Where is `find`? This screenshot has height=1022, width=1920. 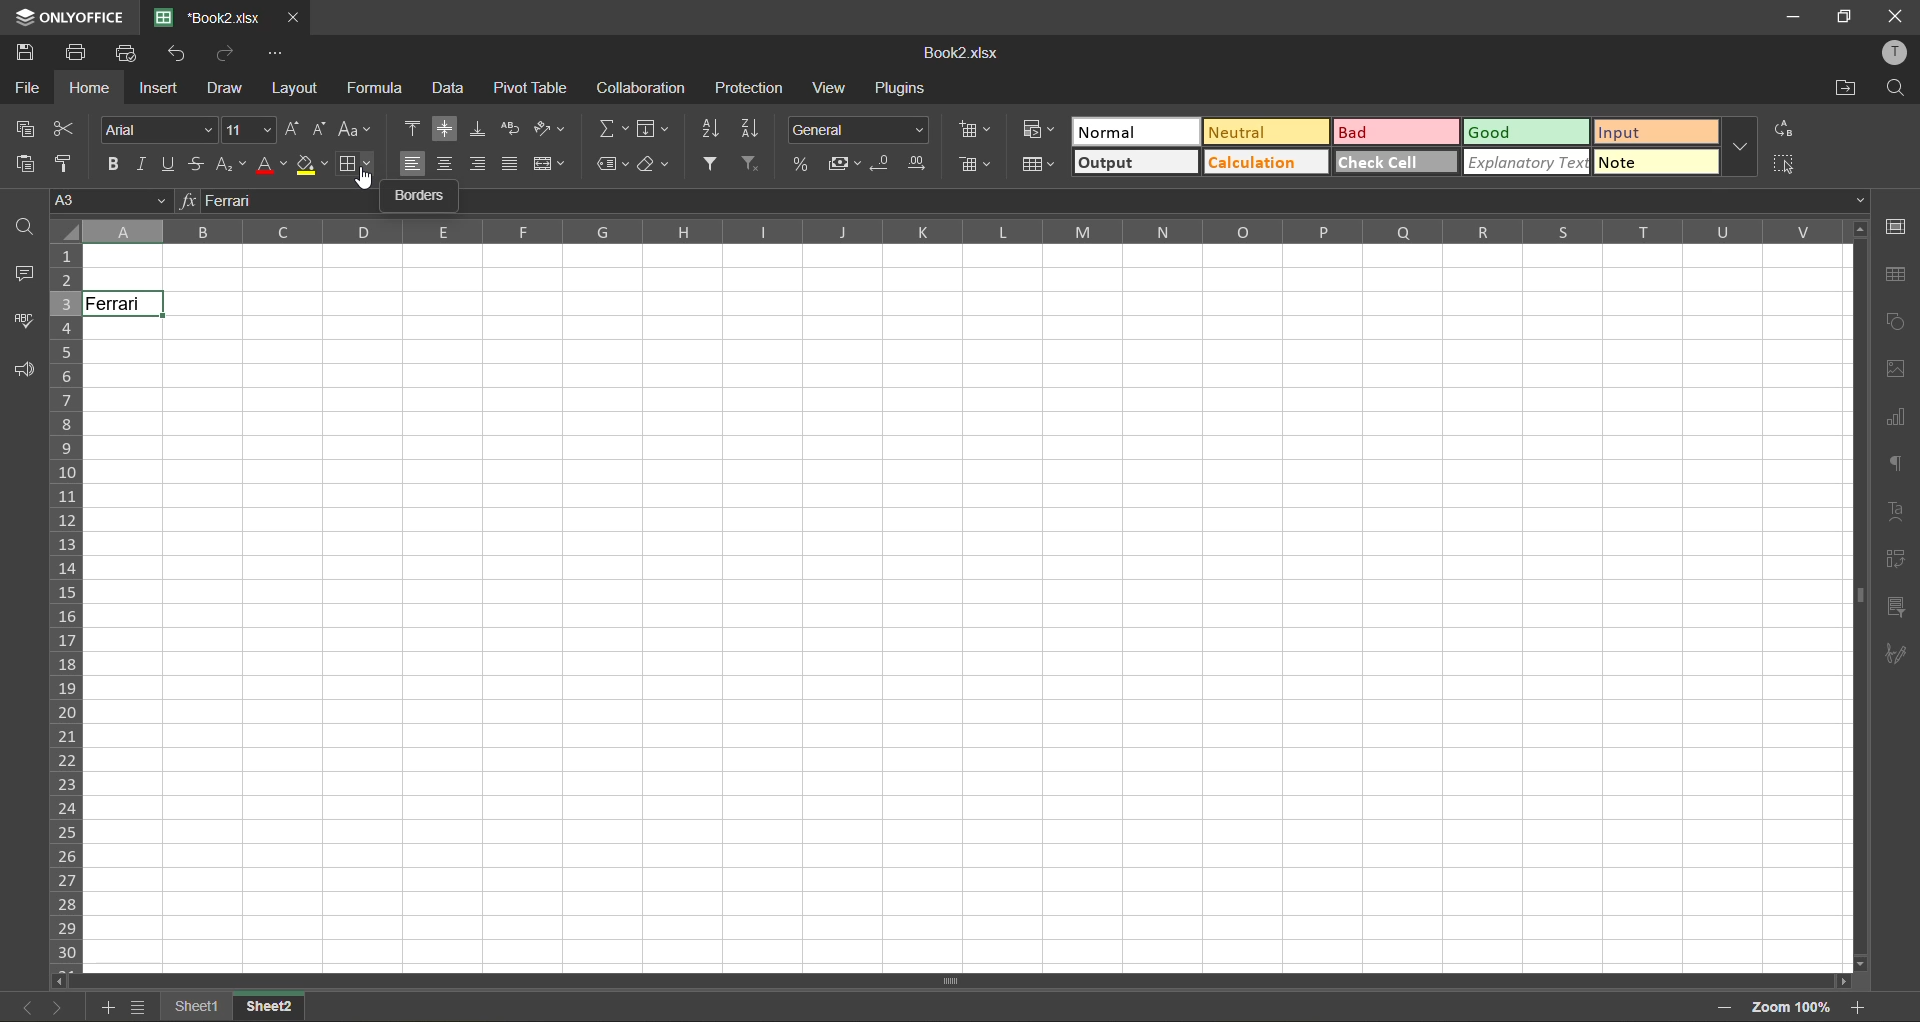
find is located at coordinates (23, 225).